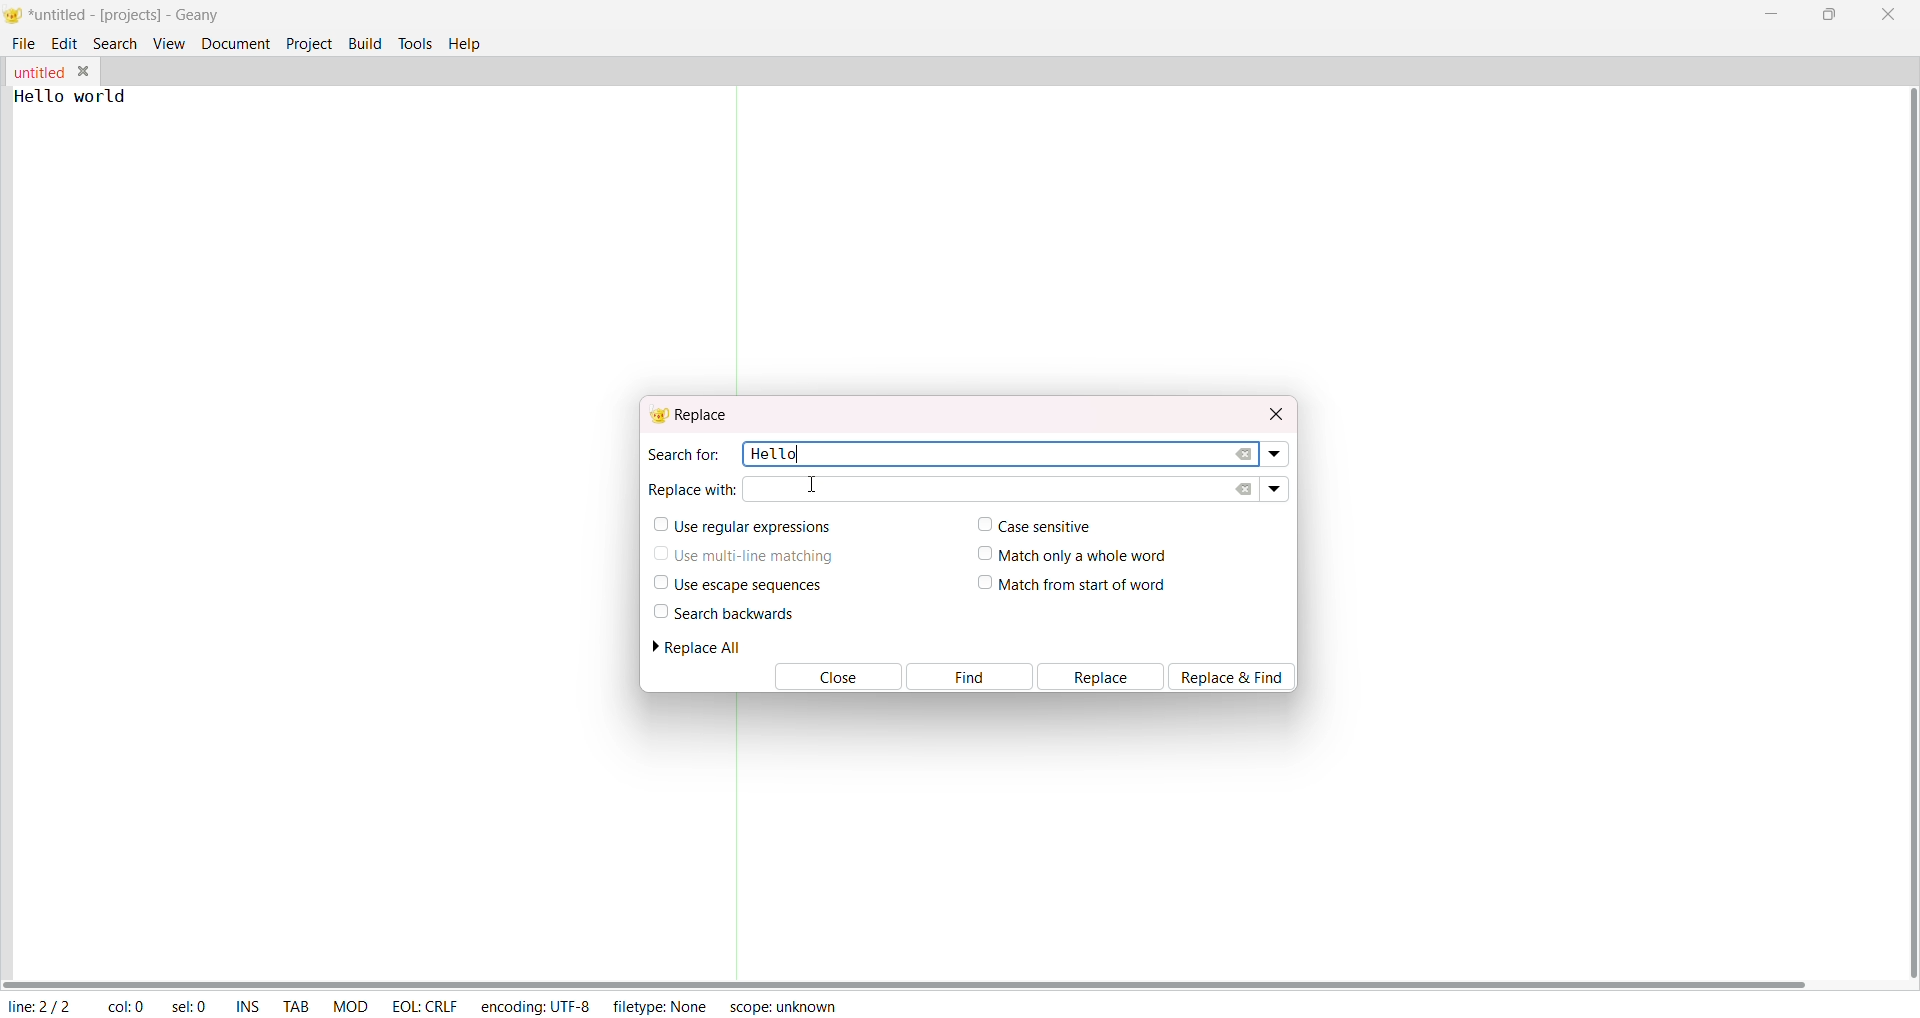 This screenshot has width=1920, height=1018. Describe the element at coordinates (692, 487) in the screenshot. I see `replace with` at that location.